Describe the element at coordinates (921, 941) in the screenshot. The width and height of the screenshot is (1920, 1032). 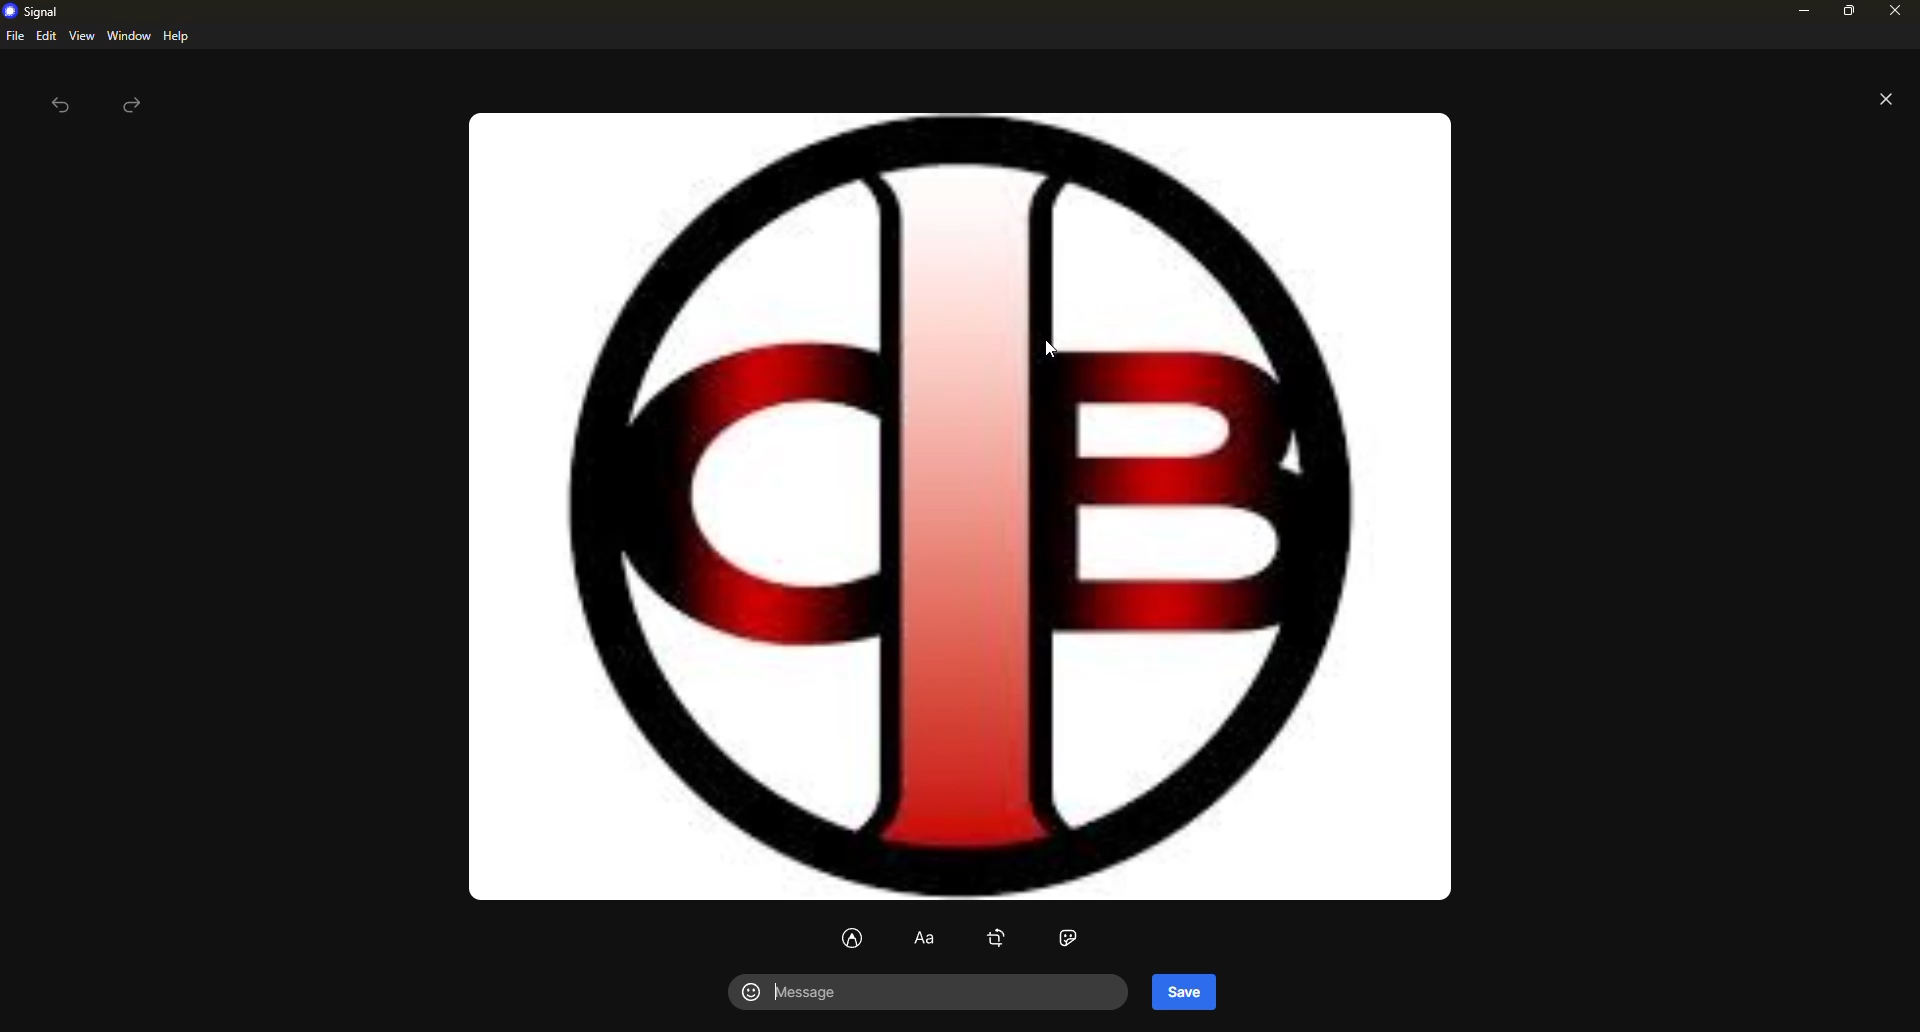
I see `text` at that location.